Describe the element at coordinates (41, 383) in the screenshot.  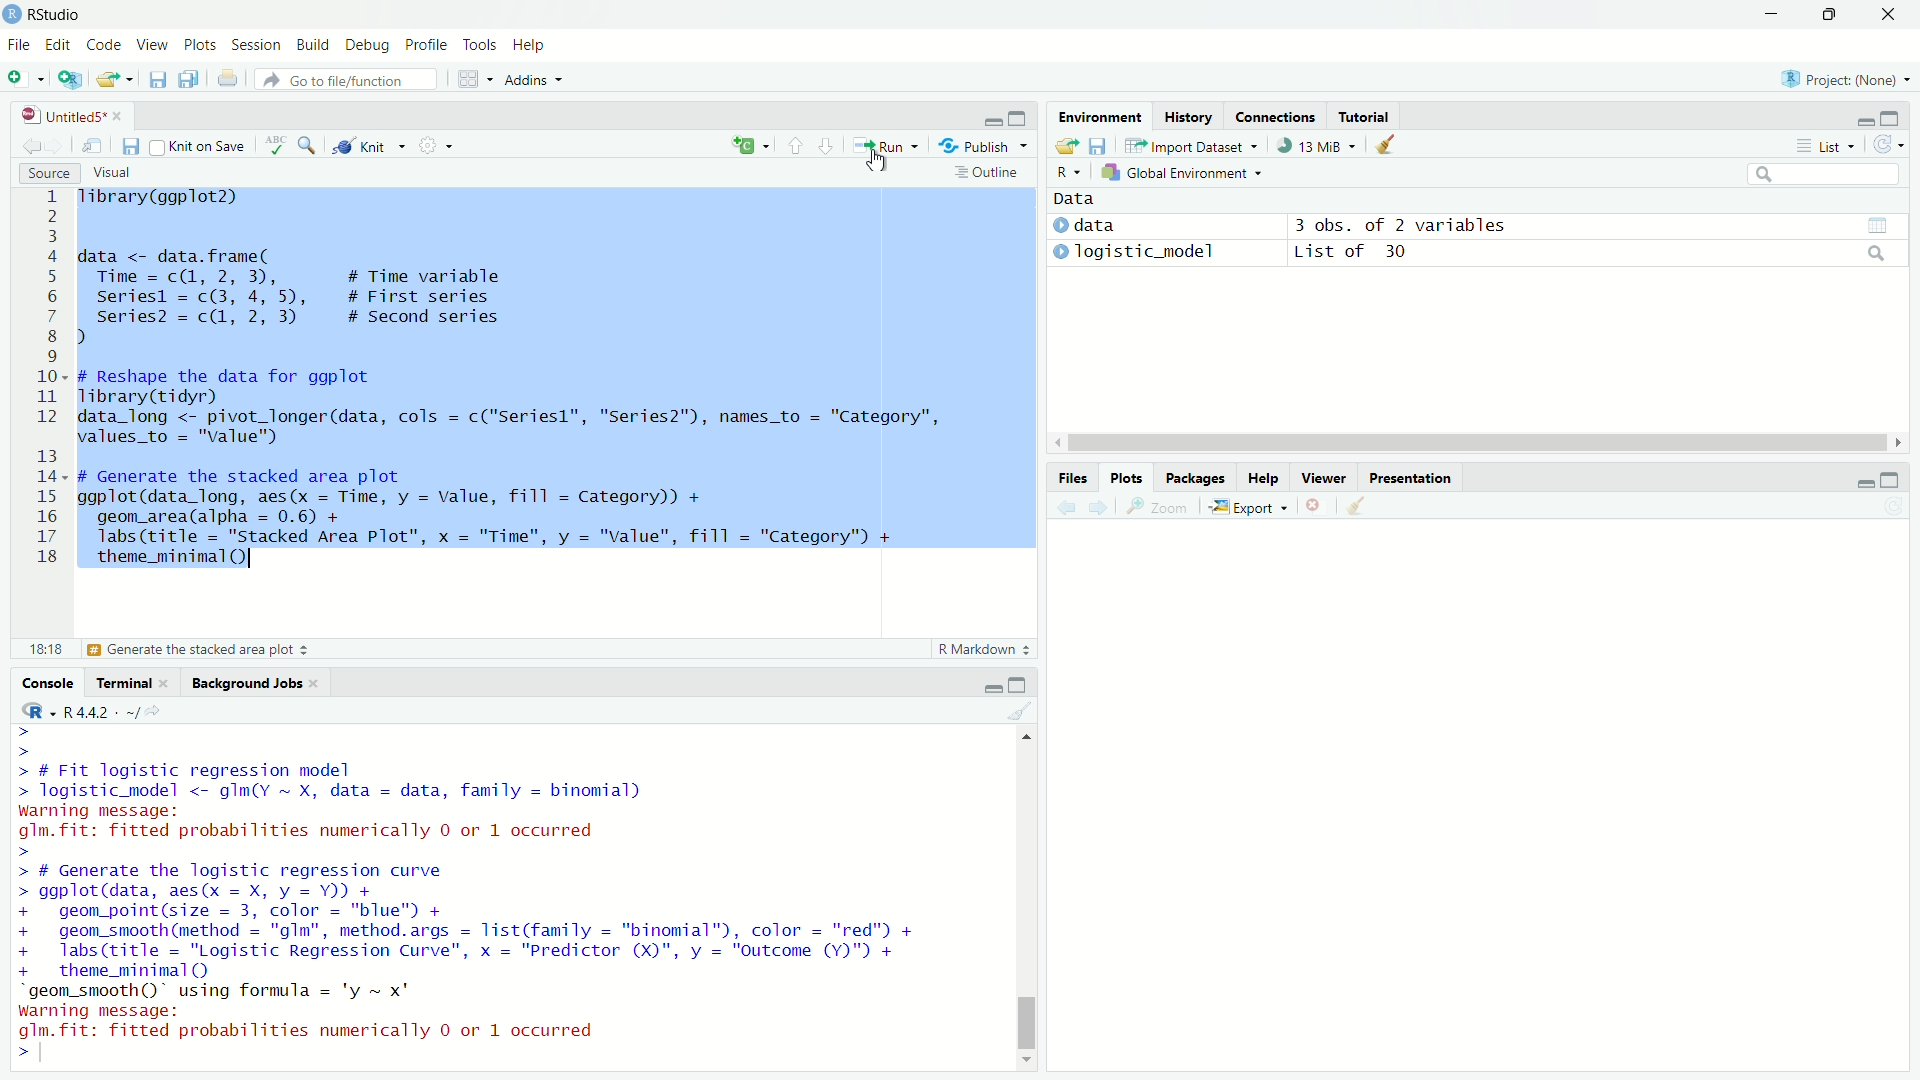
I see `1
2
3
4
5
6
7
8
9
10
11
12
13
14
15
16
17
18` at that location.